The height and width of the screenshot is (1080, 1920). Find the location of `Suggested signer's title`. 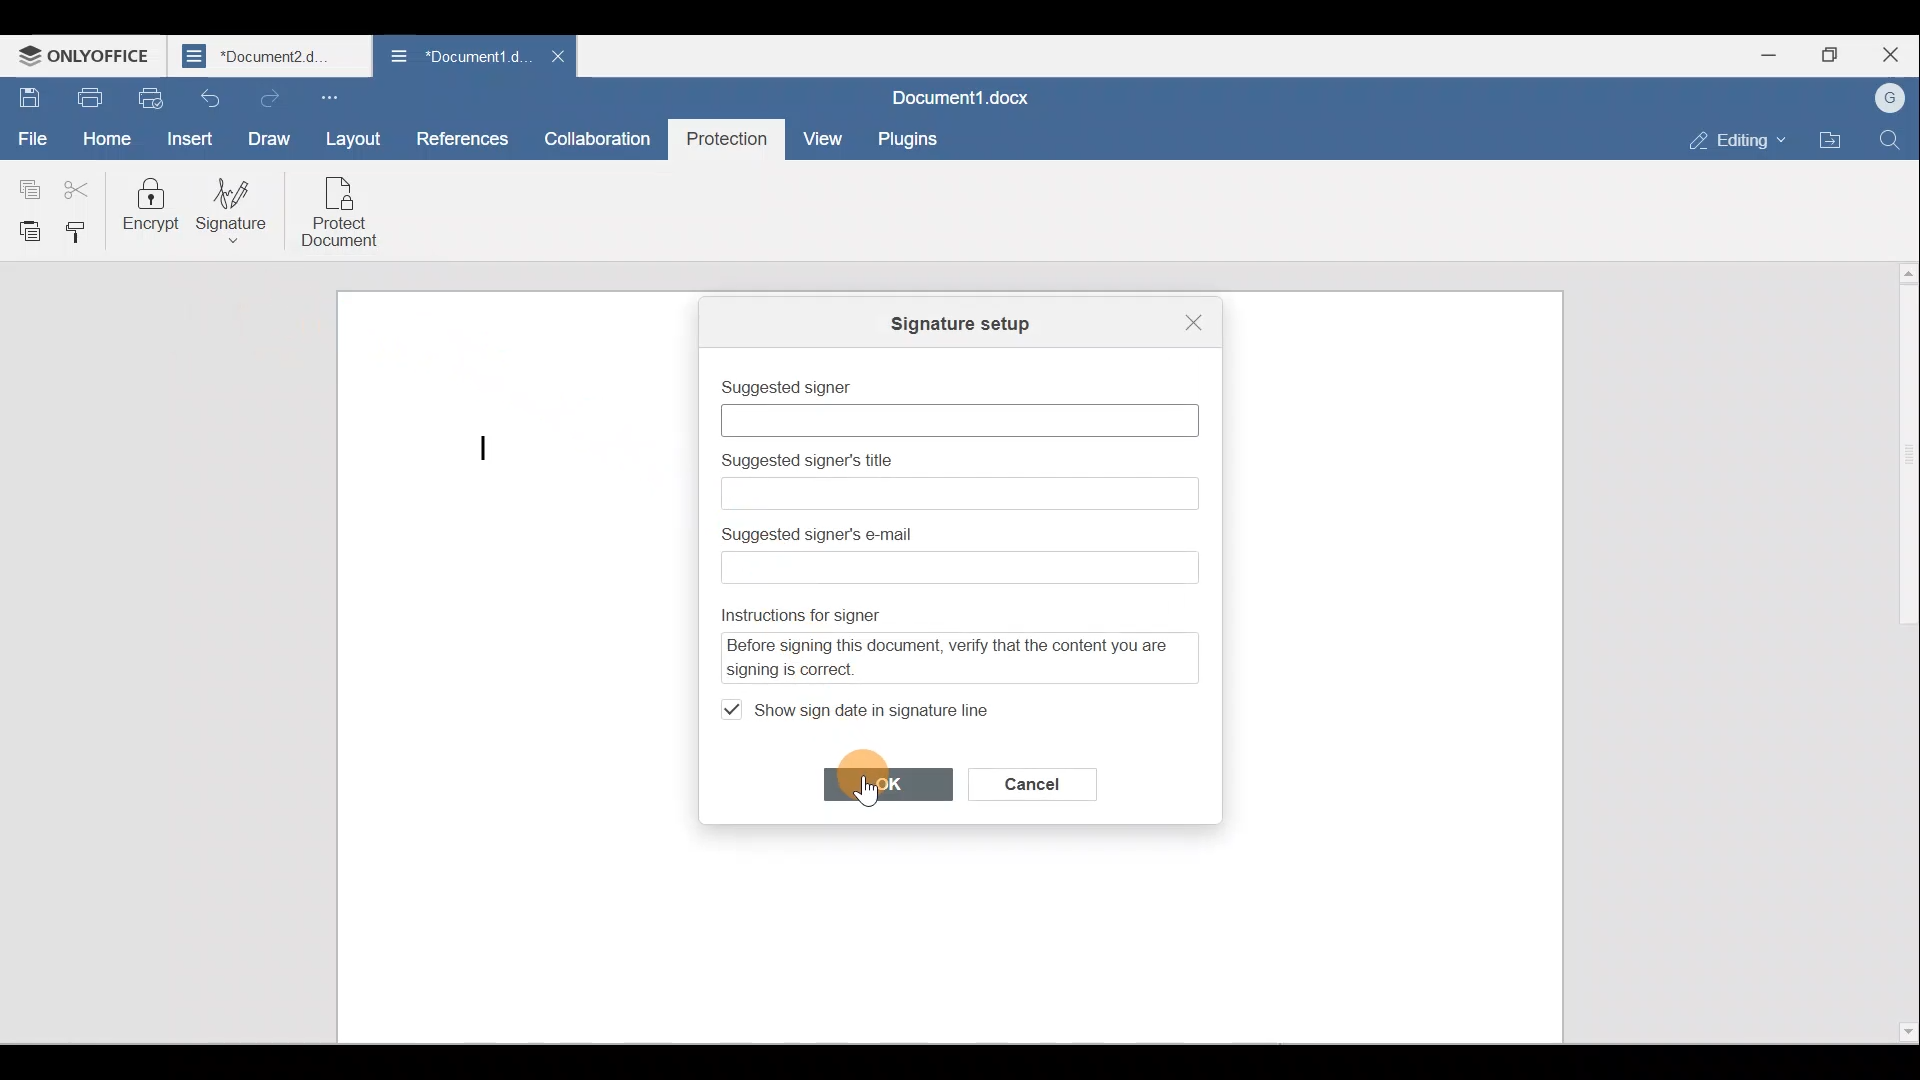

Suggested signer's title is located at coordinates (824, 458).